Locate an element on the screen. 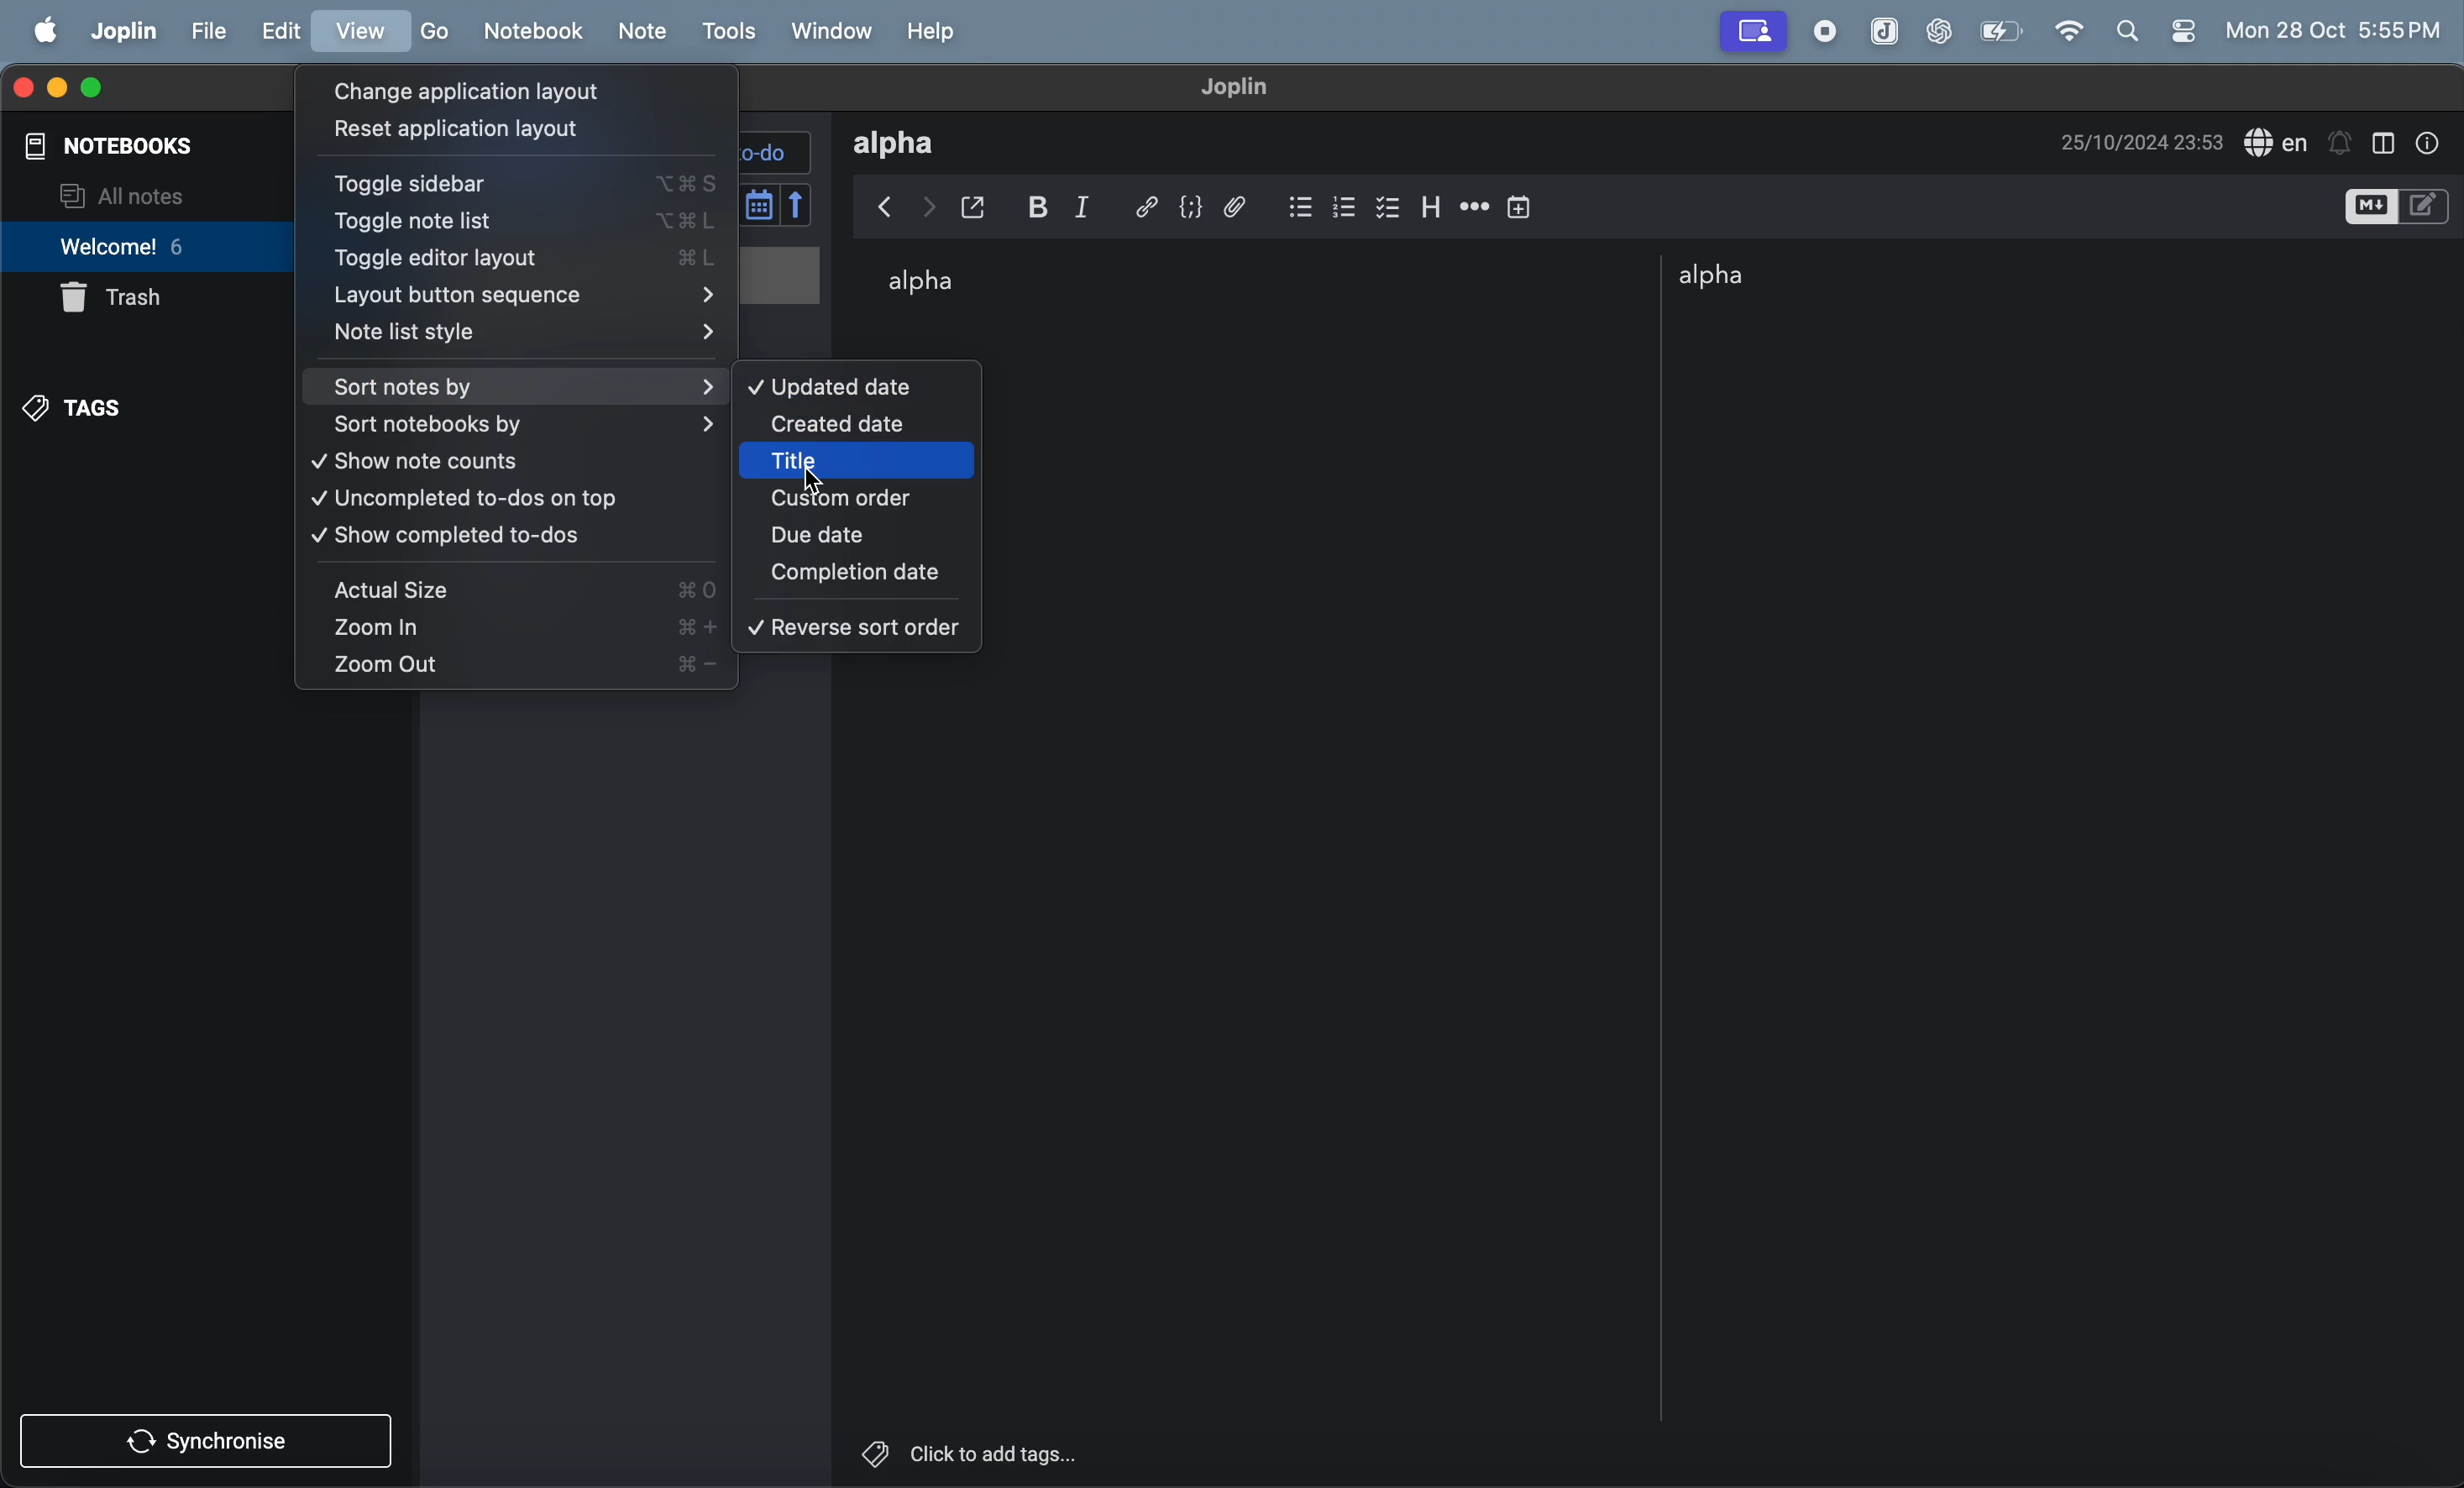 This screenshot has height=1488, width=2464. layout button sequence is located at coordinates (526, 298).